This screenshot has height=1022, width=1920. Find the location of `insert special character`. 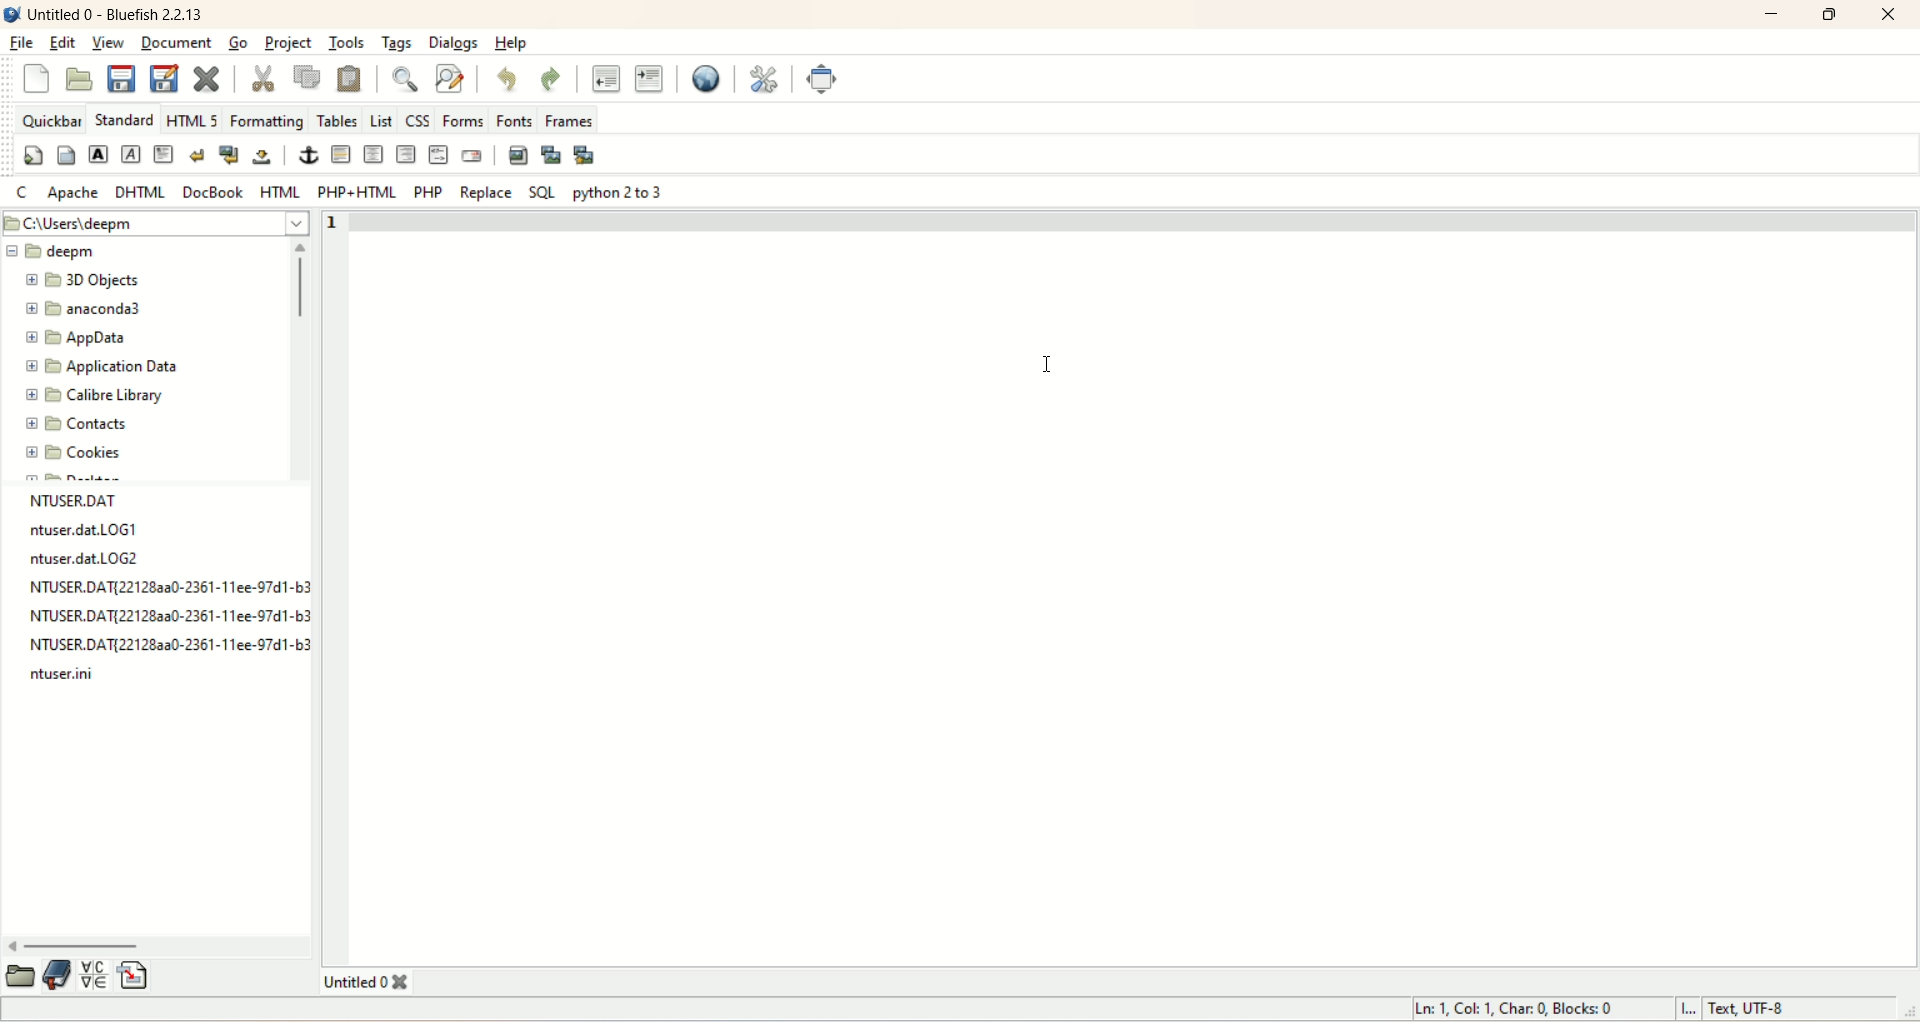

insert special character is located at coordinates (97, 975).